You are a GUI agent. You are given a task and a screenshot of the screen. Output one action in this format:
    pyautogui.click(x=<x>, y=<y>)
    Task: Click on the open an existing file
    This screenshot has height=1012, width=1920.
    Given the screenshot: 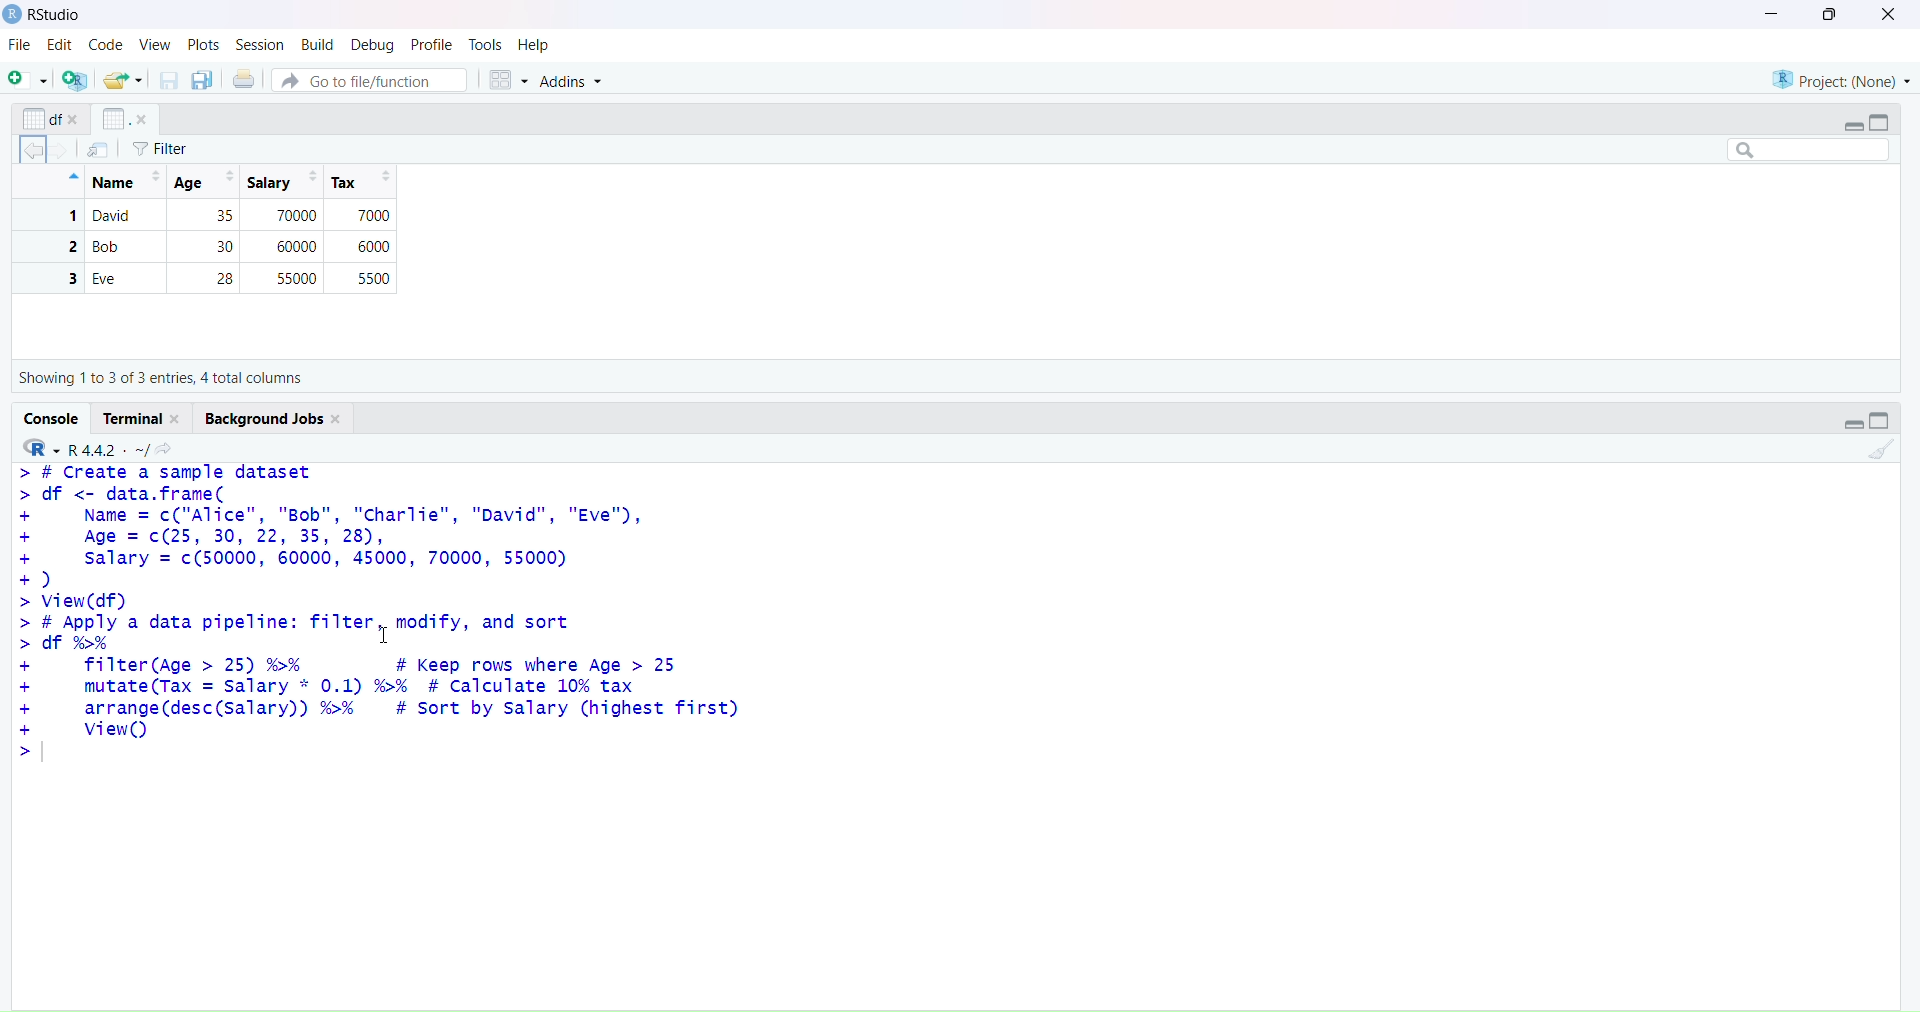 What is the action you would take?
    pyautogui.click(x=127, y=82)
    